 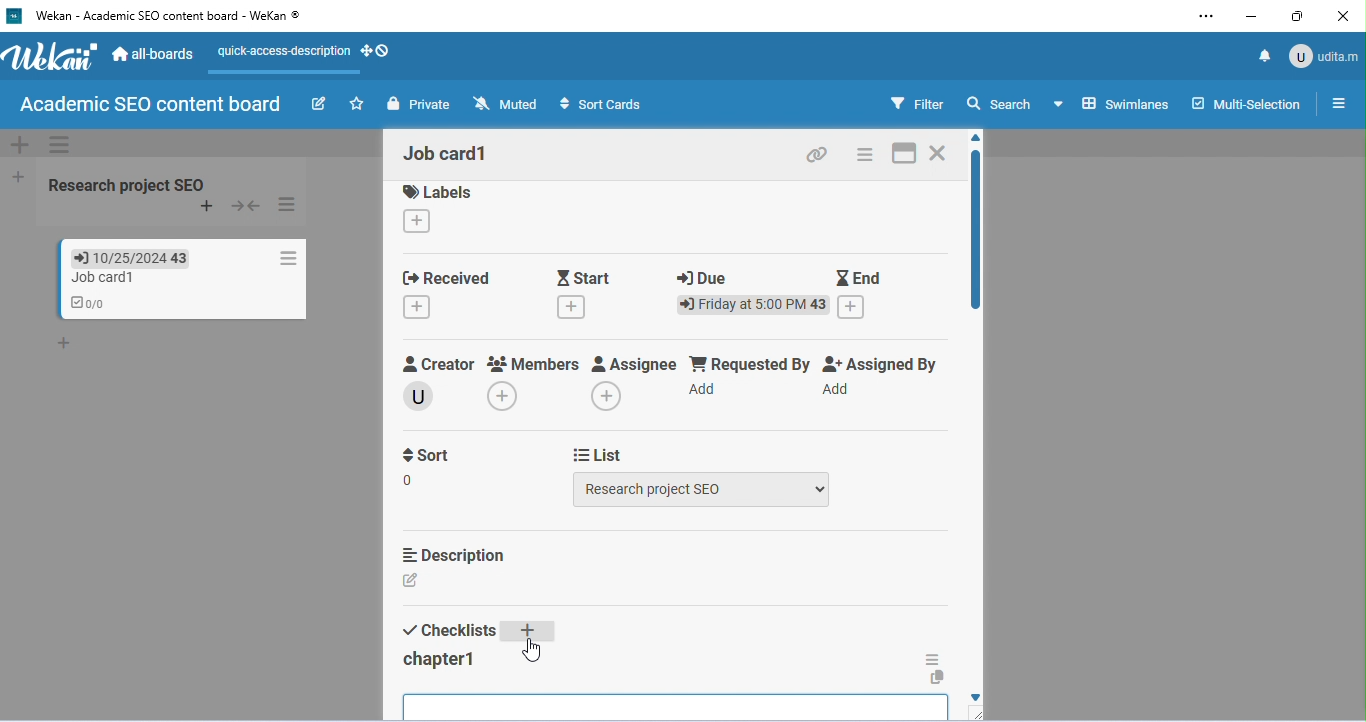 I want to click on creator name, so click(x=423, y=399).